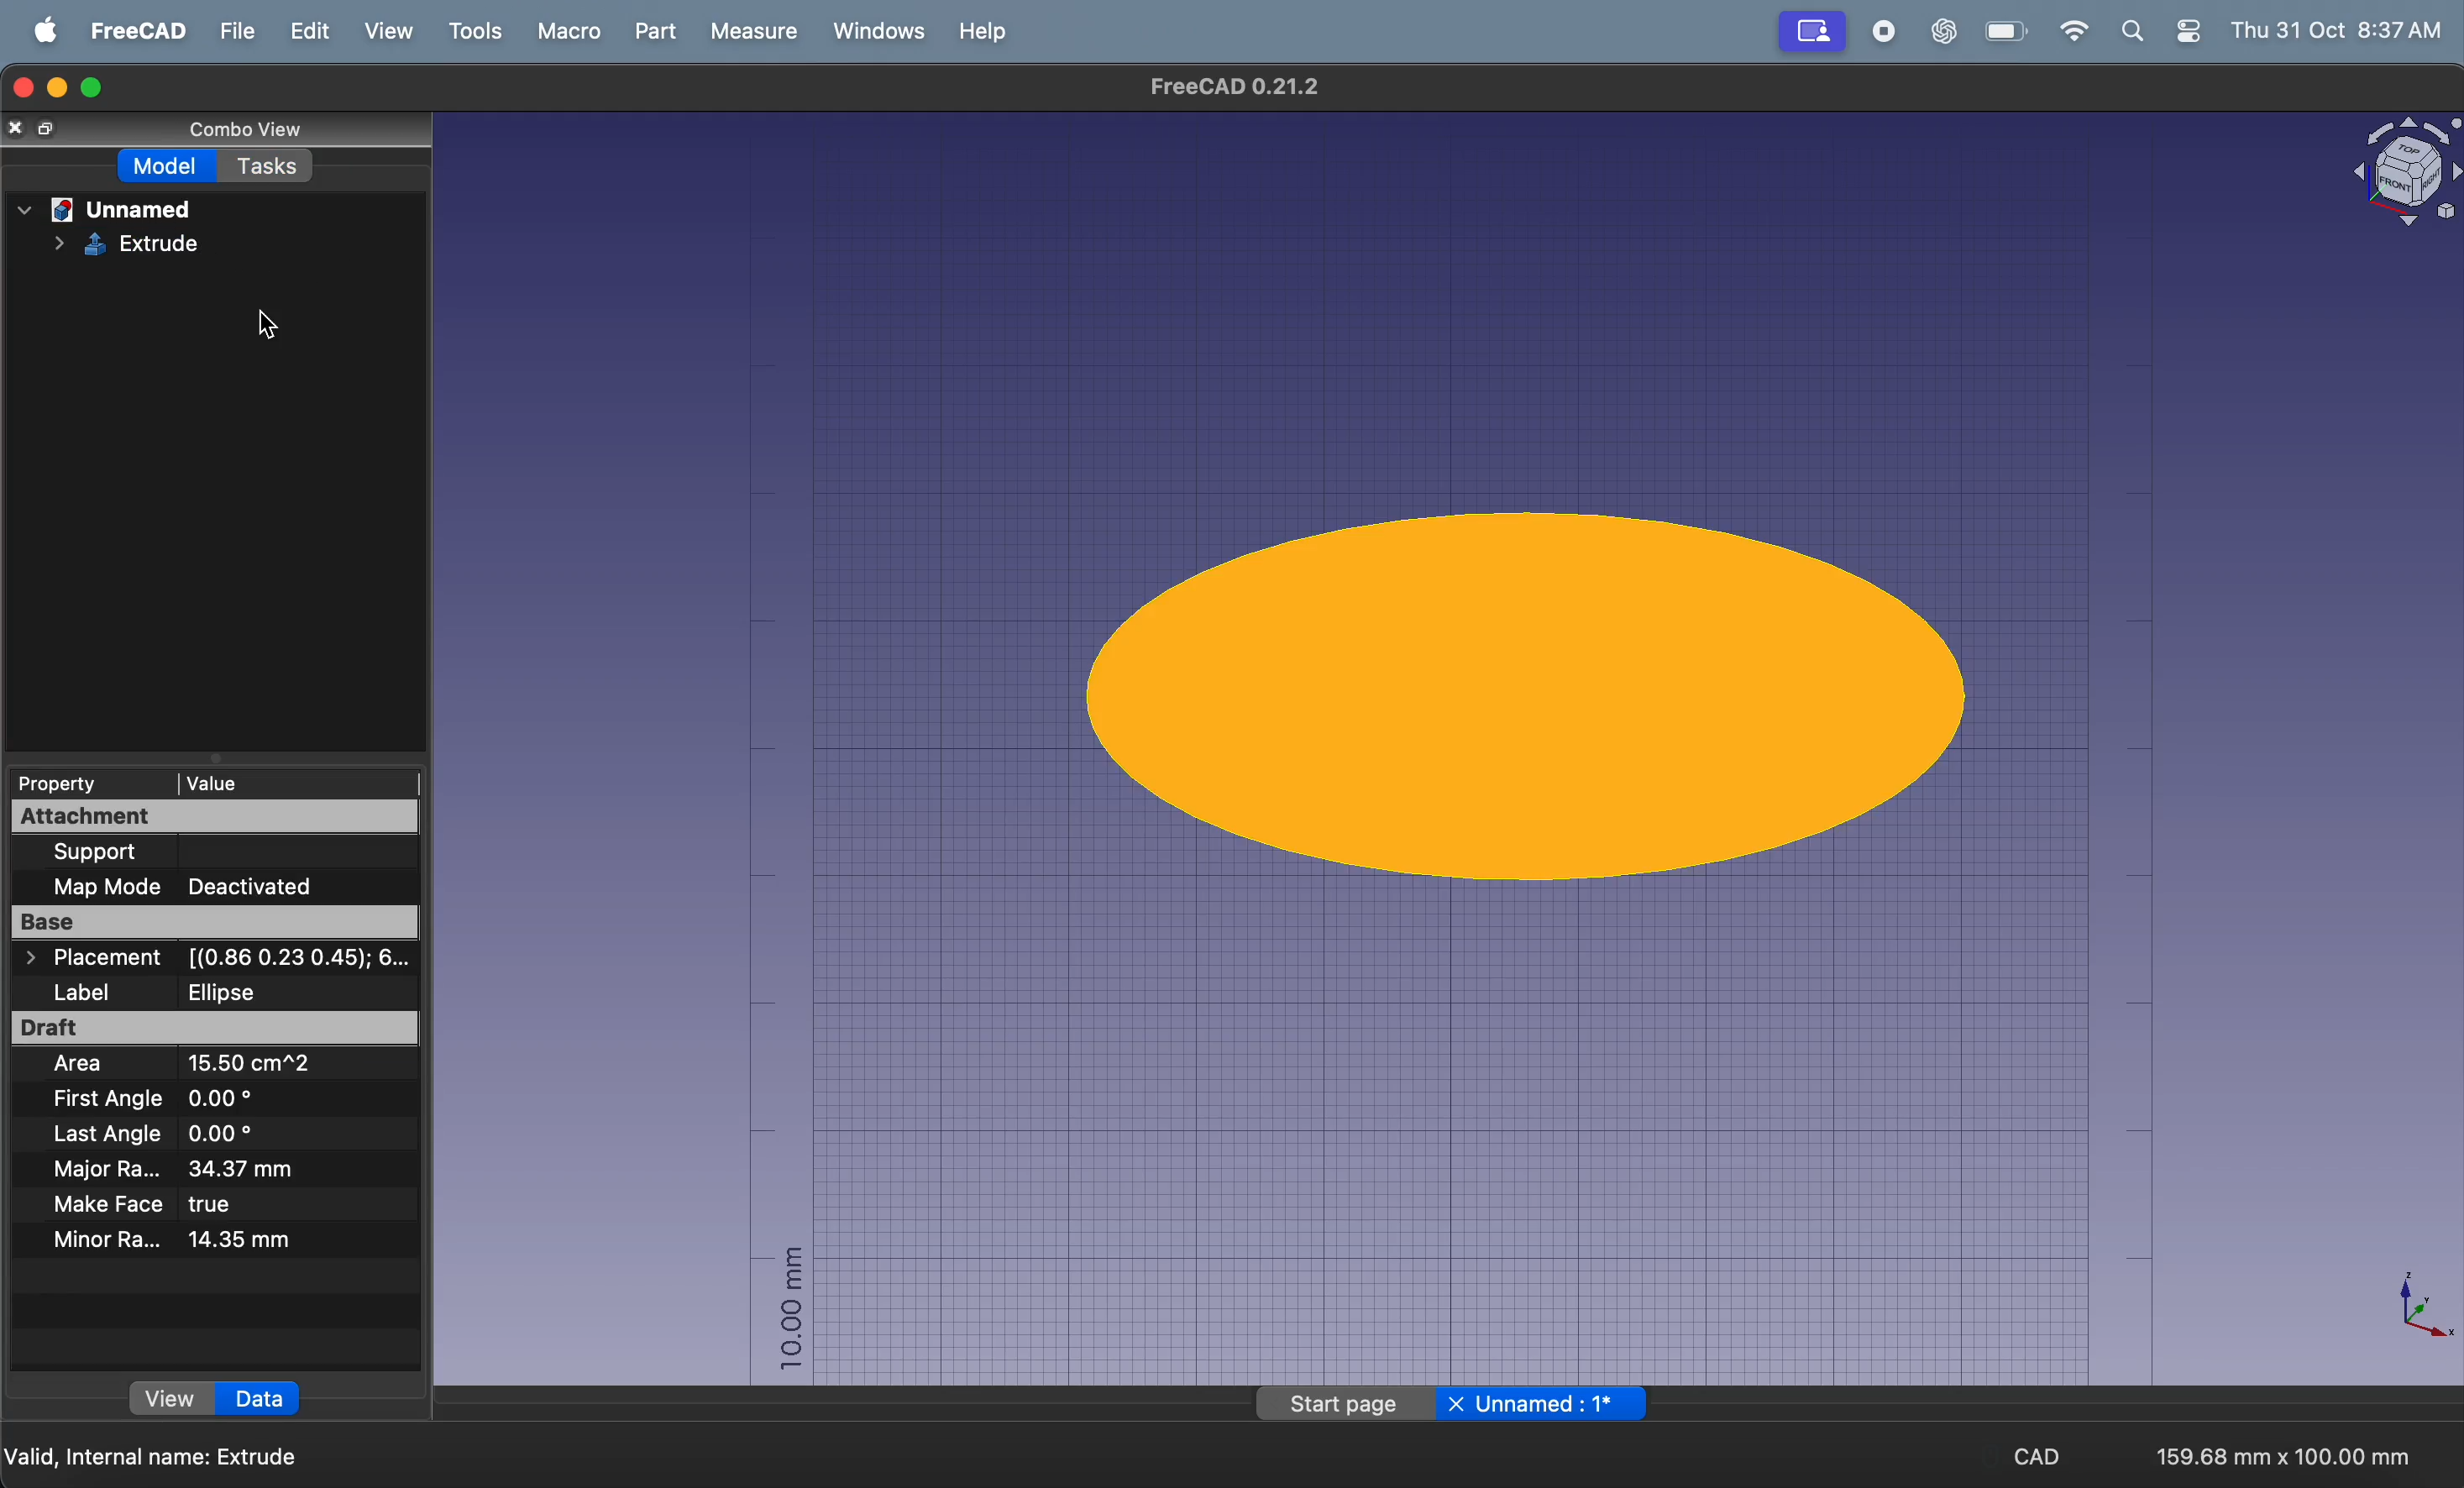 The width and height of the screenshot is (2464, 1488). Describe the element at coordinates (566, 31) in the screenshot. I see `marco` at that location.